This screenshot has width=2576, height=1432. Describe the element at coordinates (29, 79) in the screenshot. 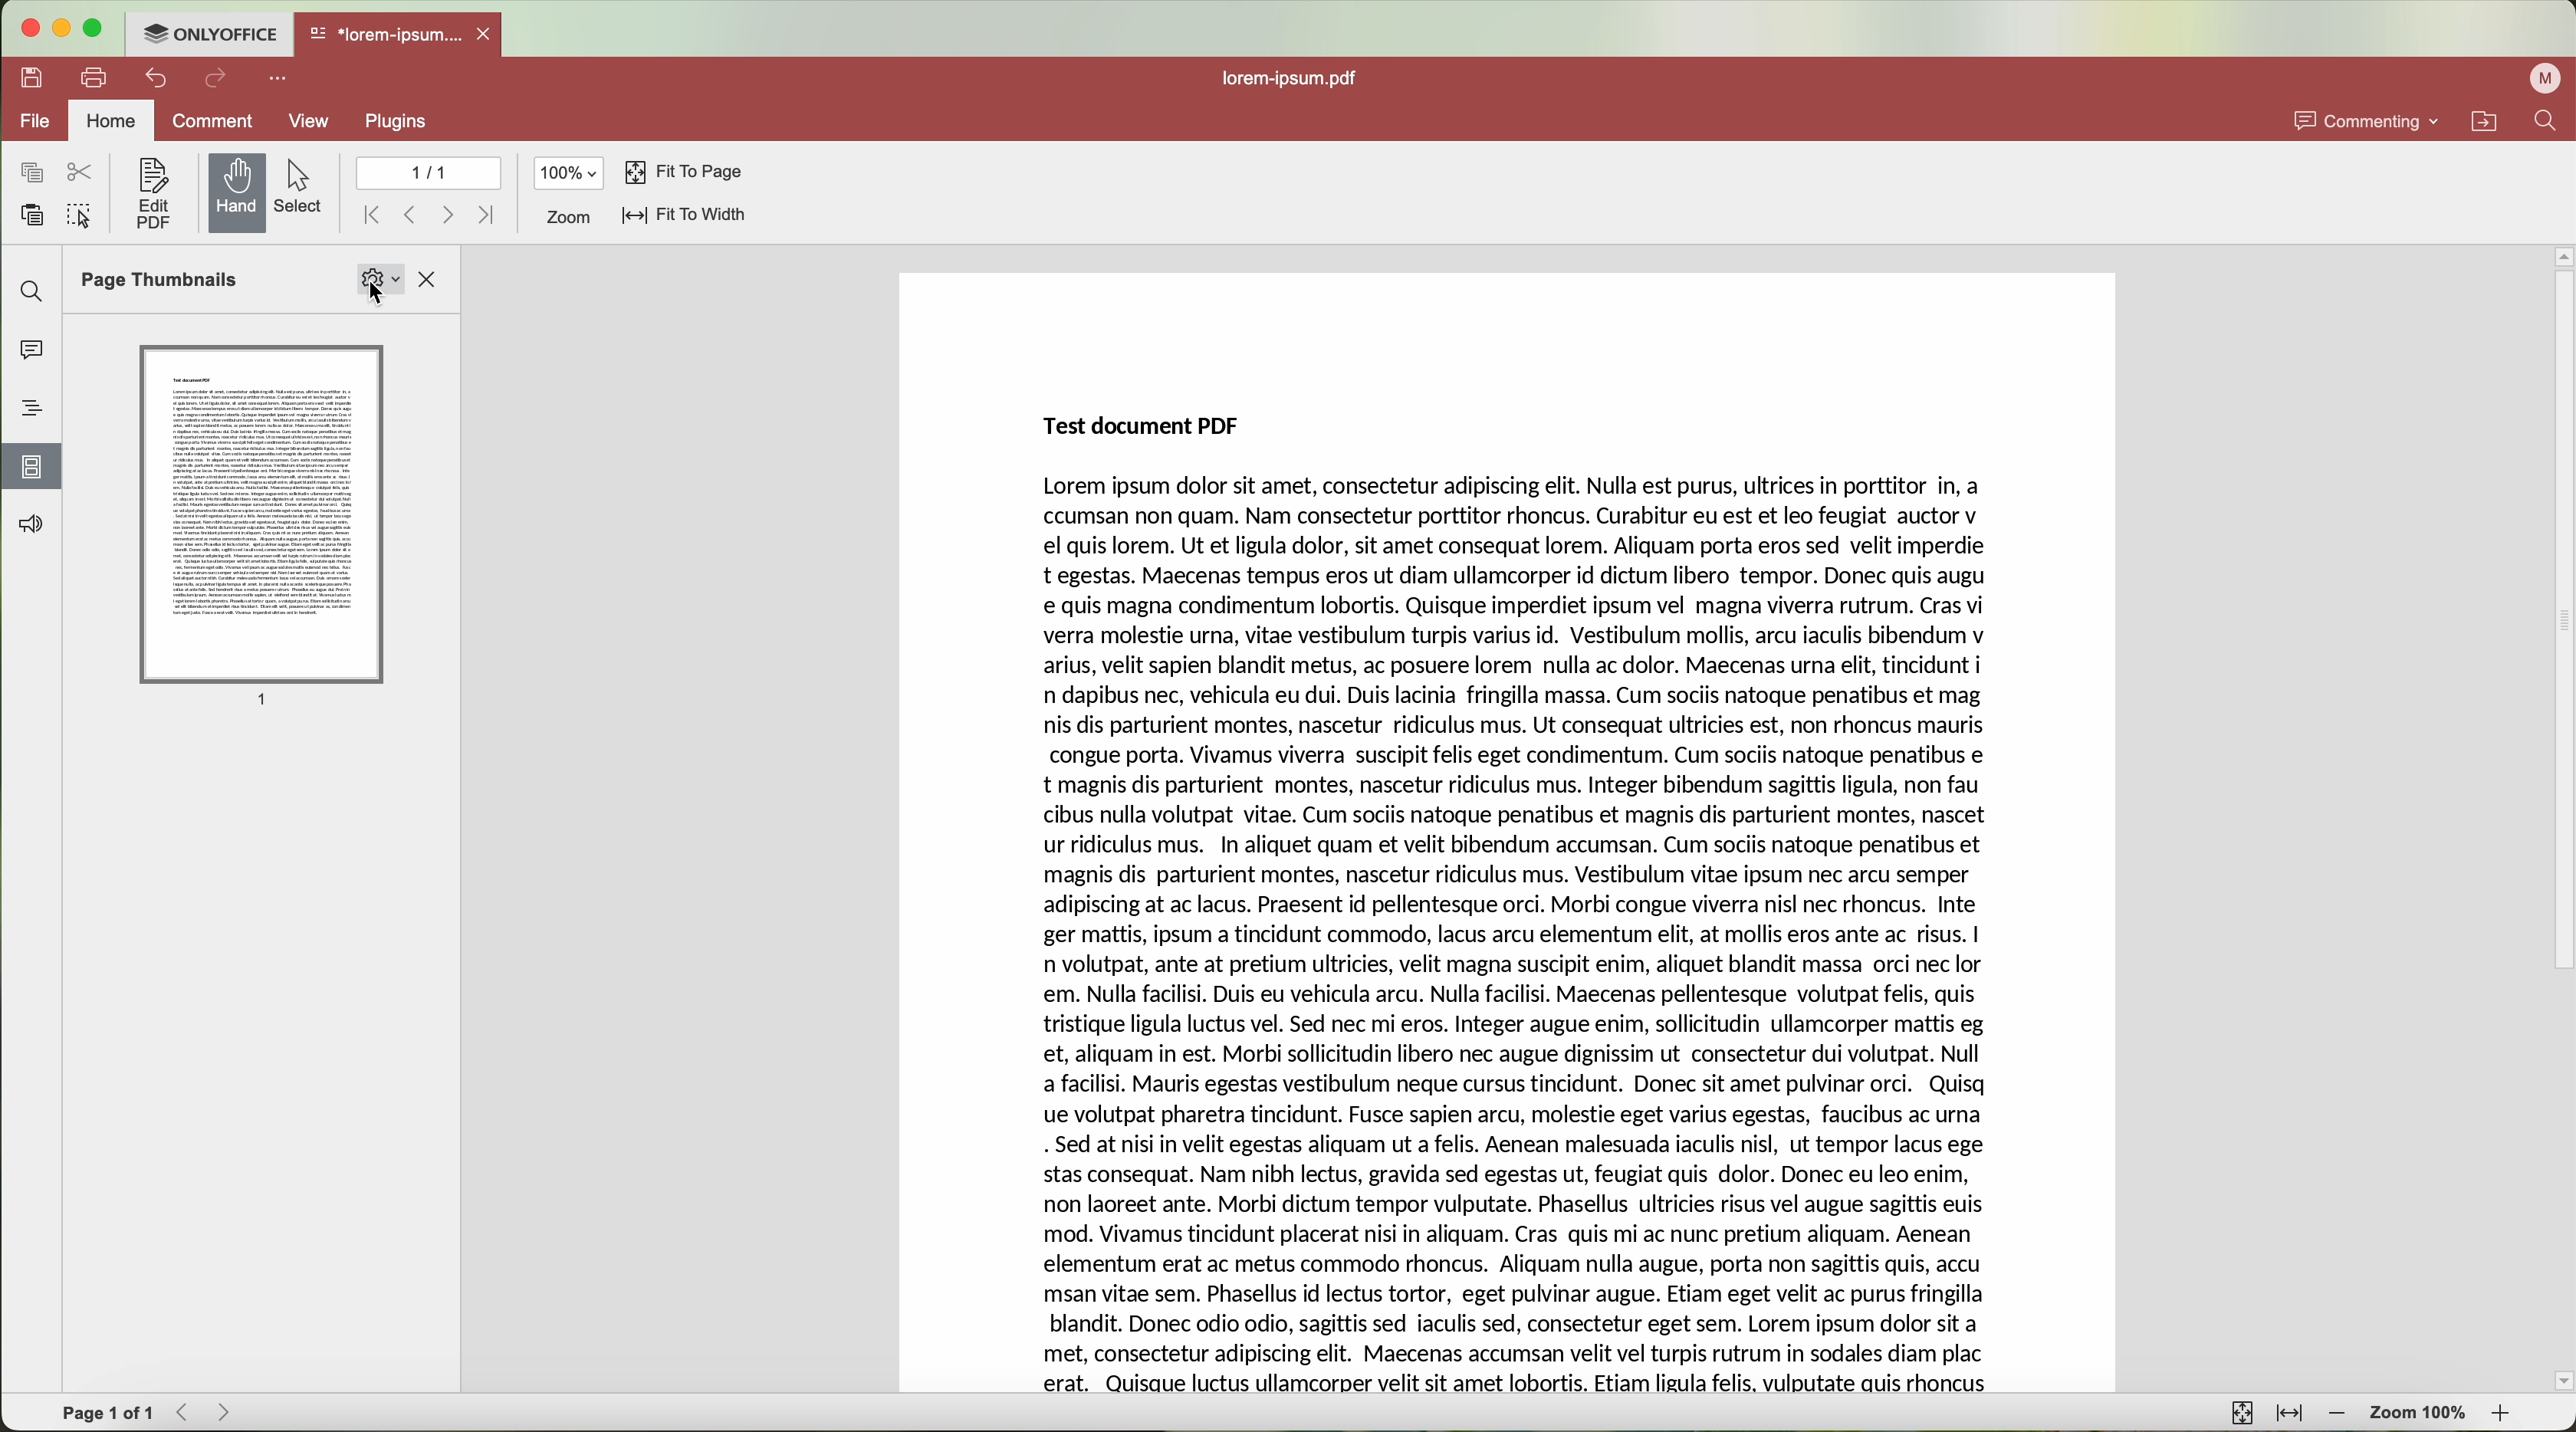

I see `save` at that location.